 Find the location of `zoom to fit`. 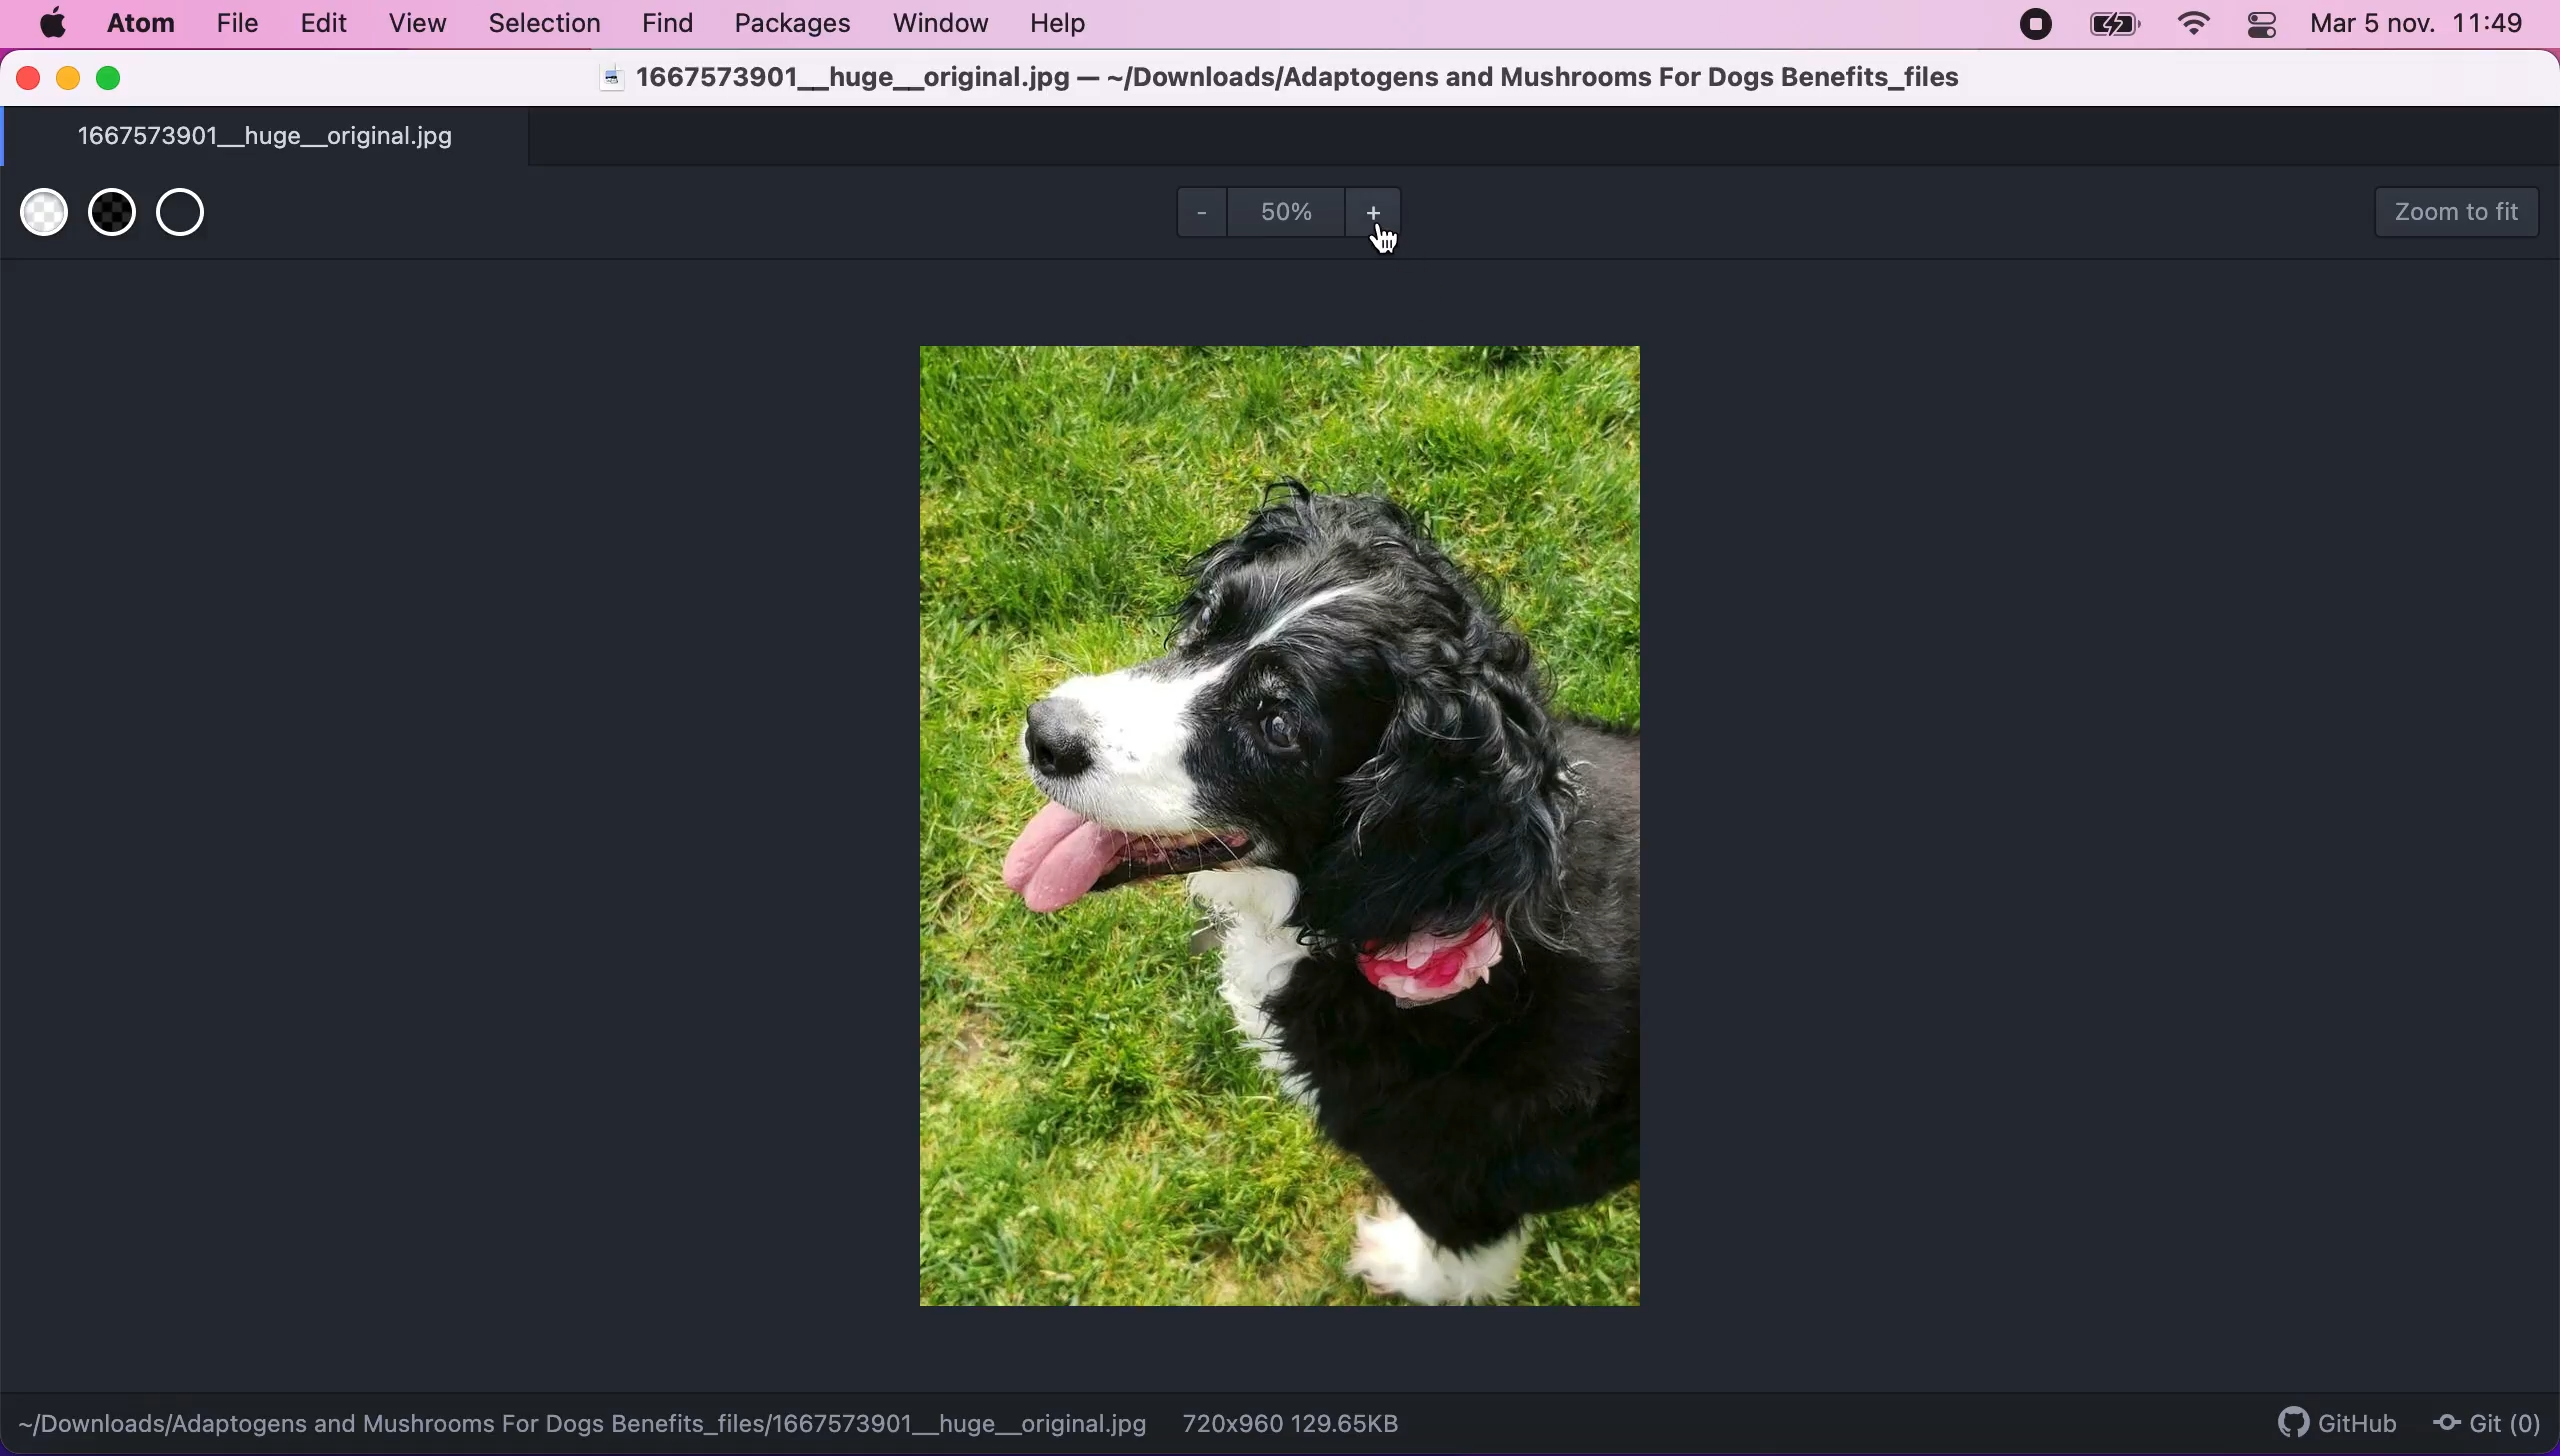

zoom to fit is located at coordinates (2459, 211).